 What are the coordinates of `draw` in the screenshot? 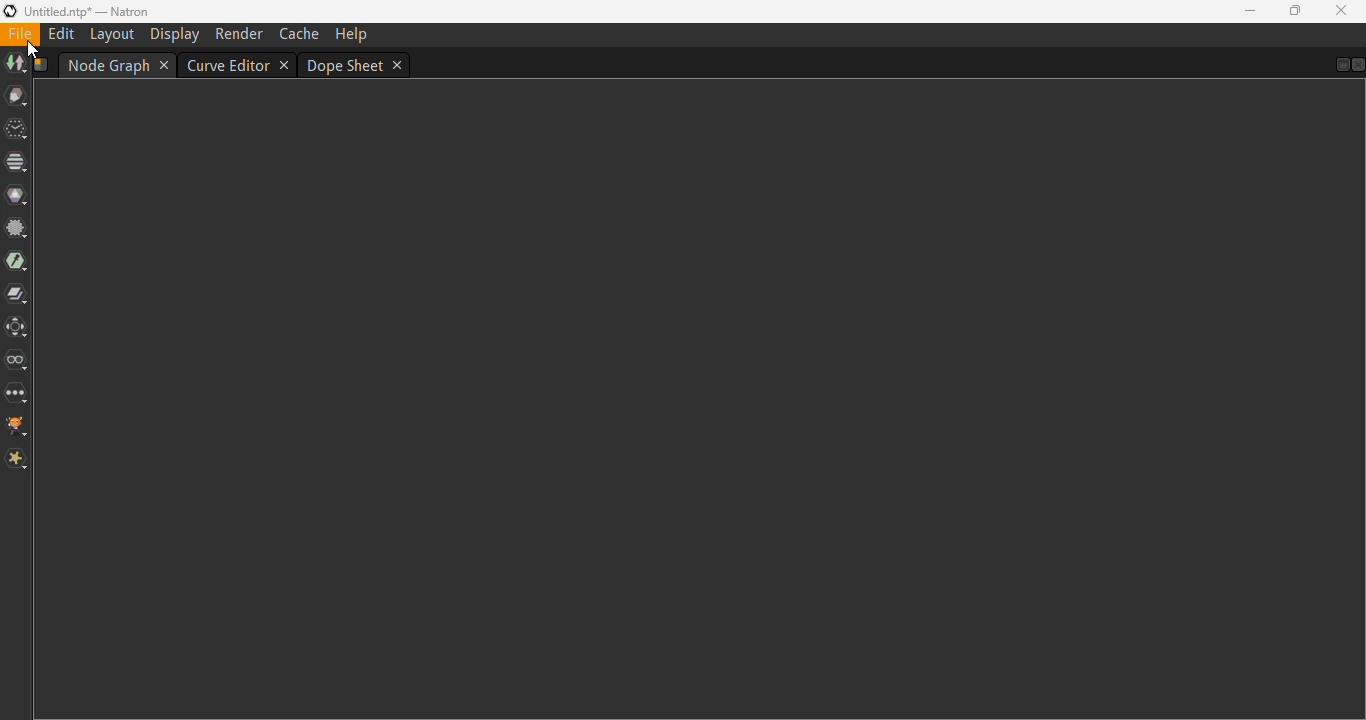 It's located at (17, 97).